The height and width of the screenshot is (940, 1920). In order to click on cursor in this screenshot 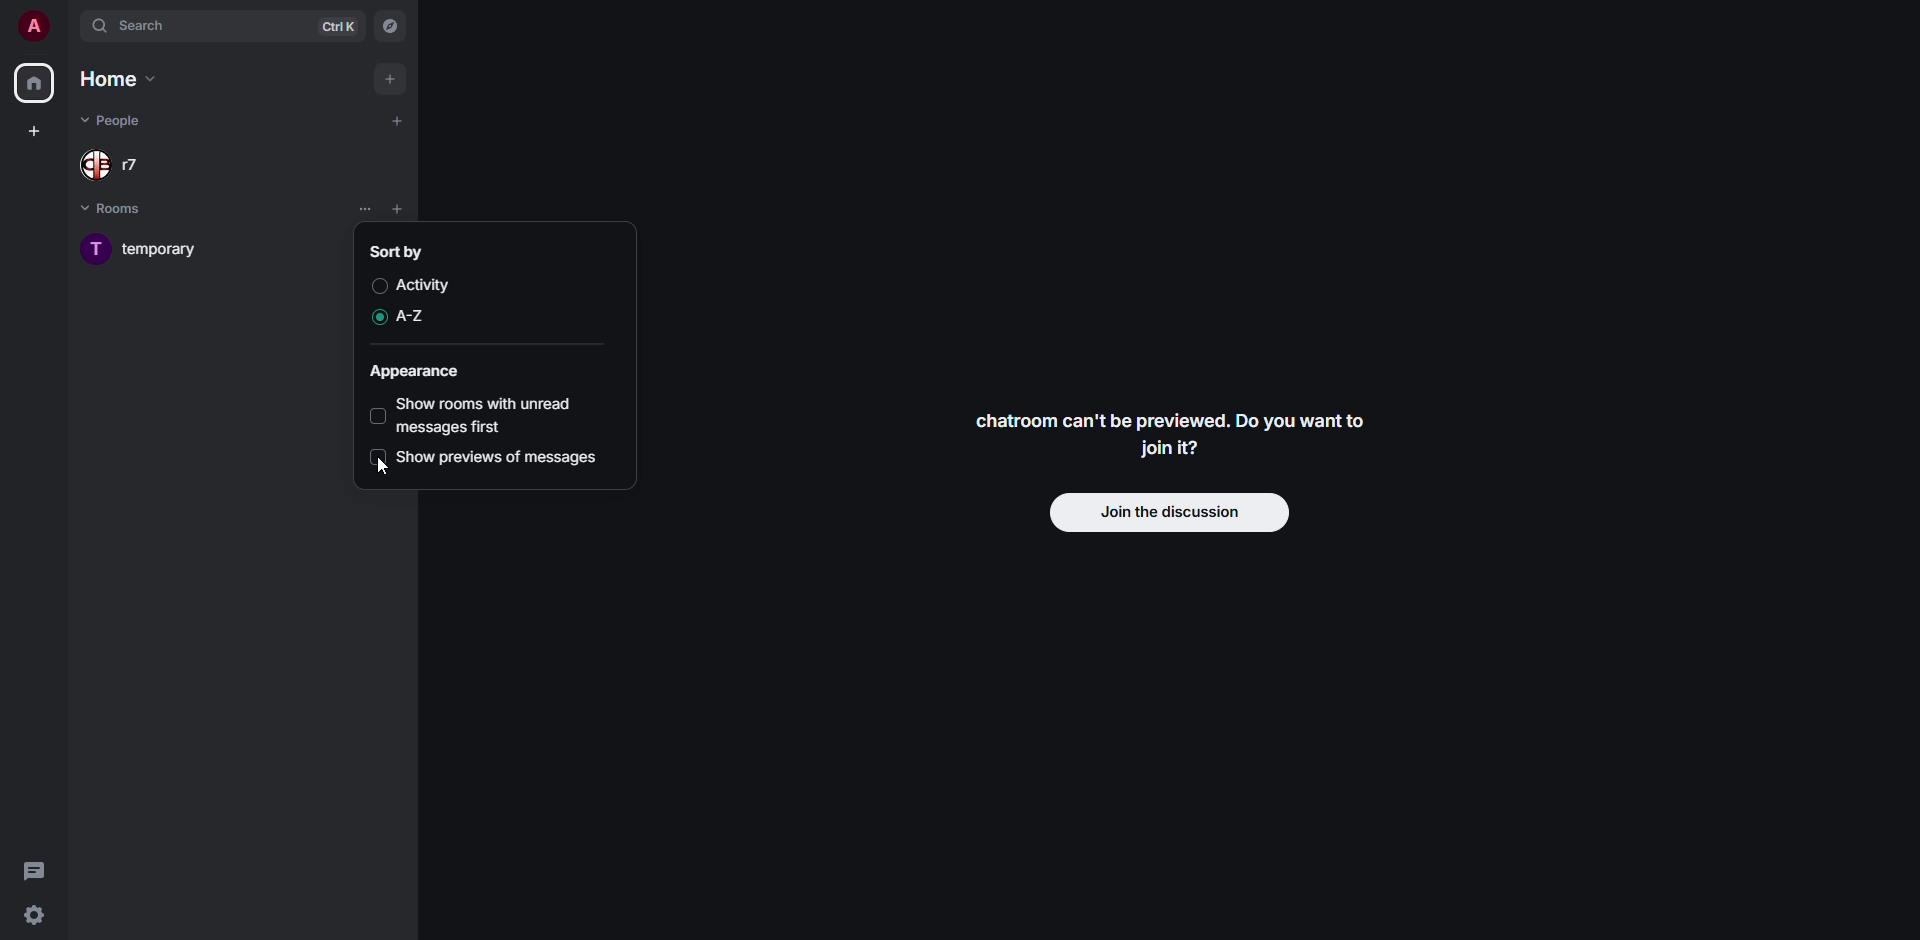, I will do `click(388, 469)`.